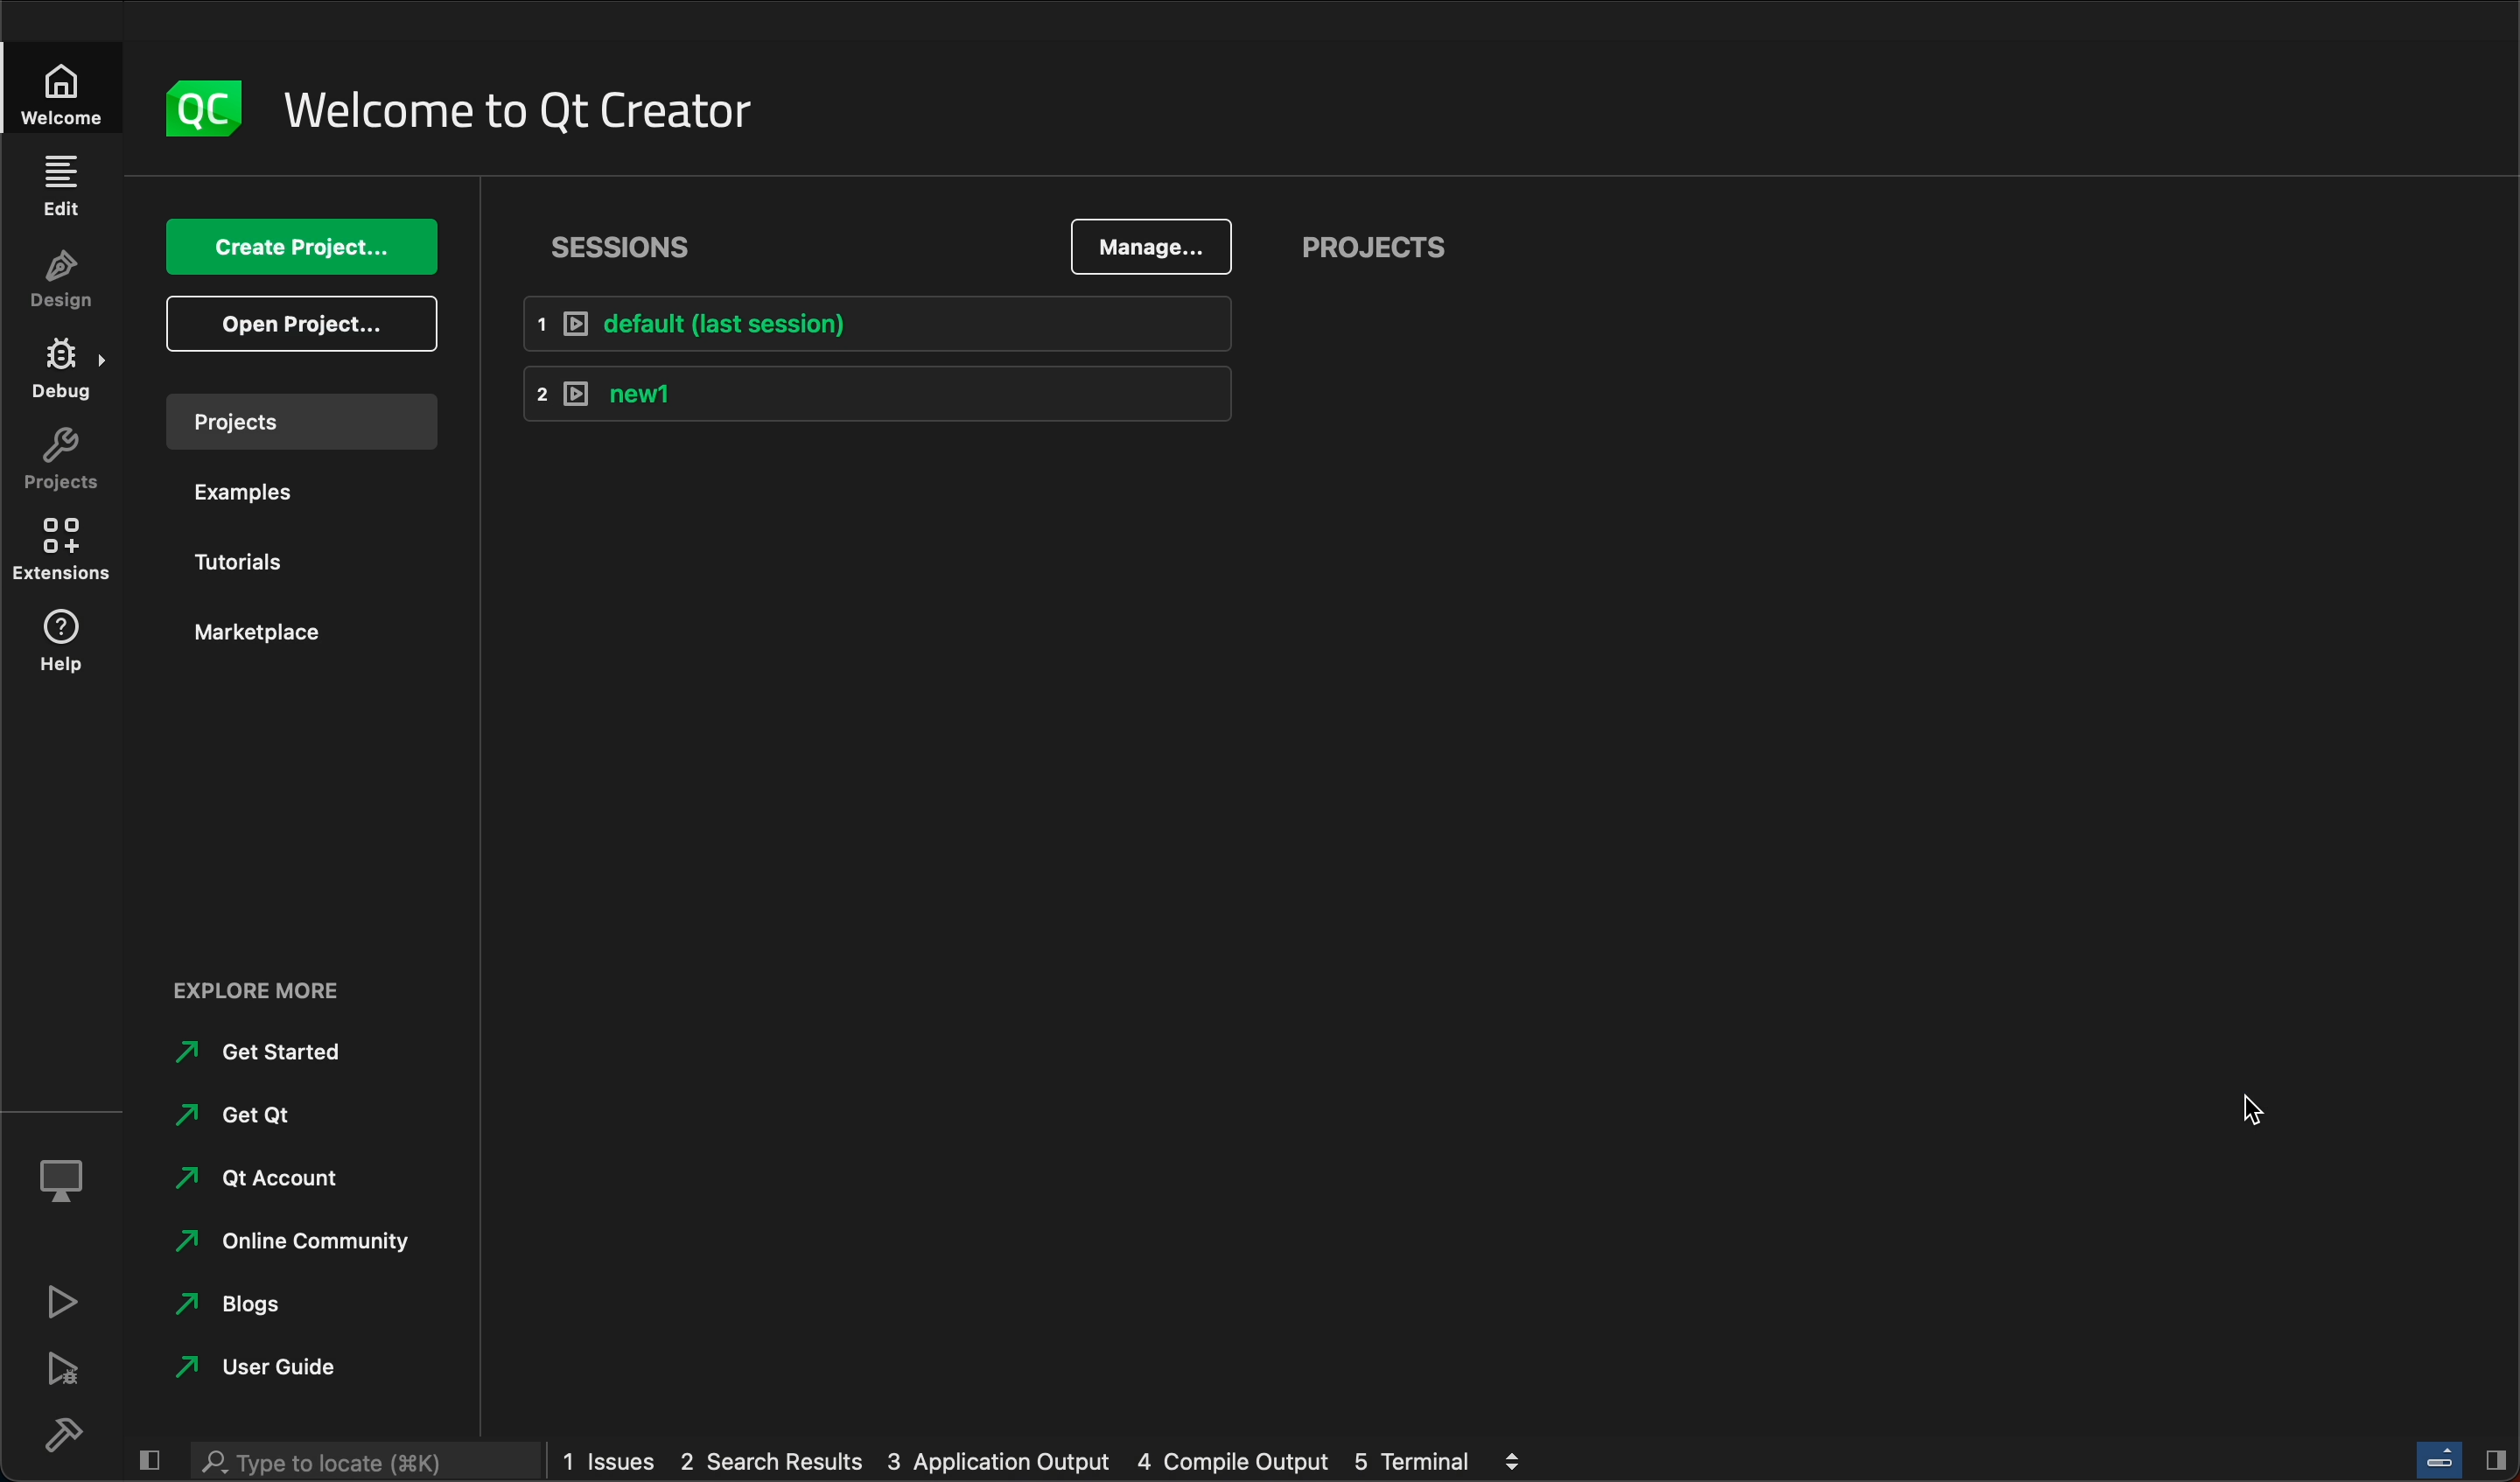  What do you see at coordinates (67, 1298) in the screenshot?
I see `run` at bounding box center [67, 1298].